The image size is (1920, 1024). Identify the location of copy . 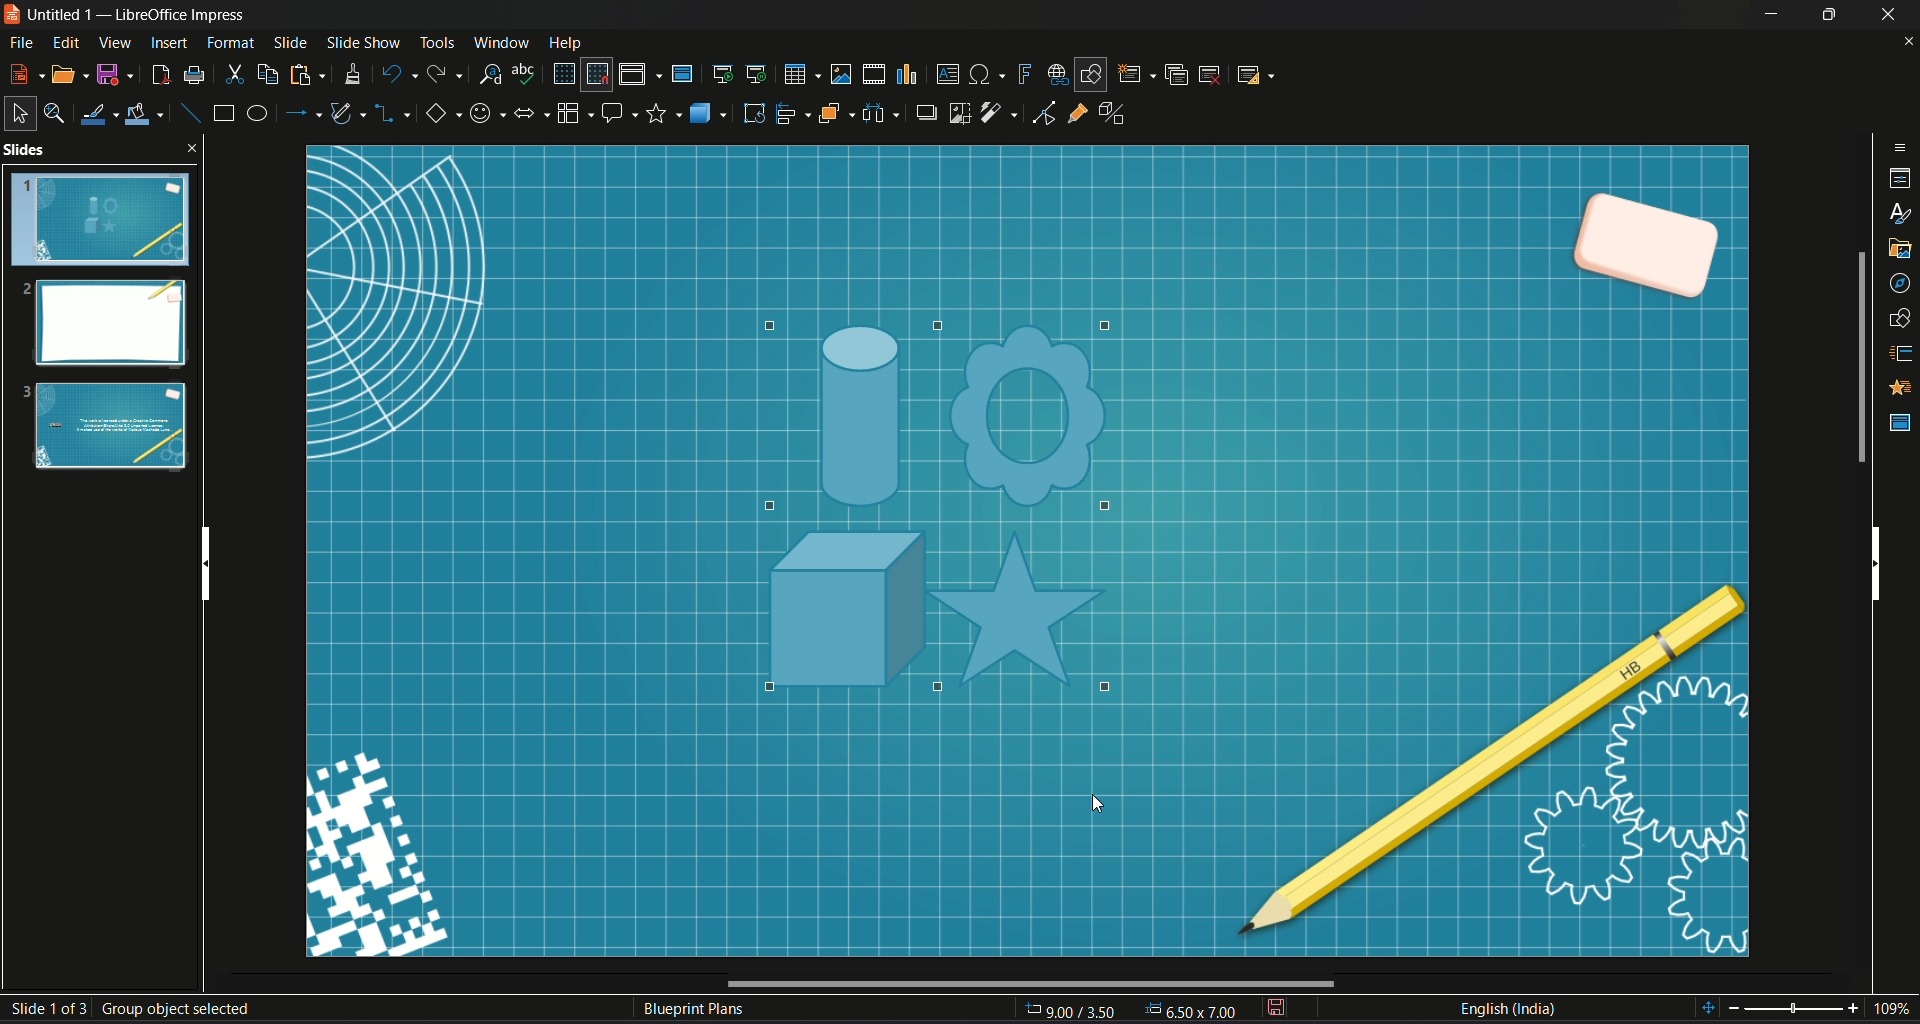
(268, 75).